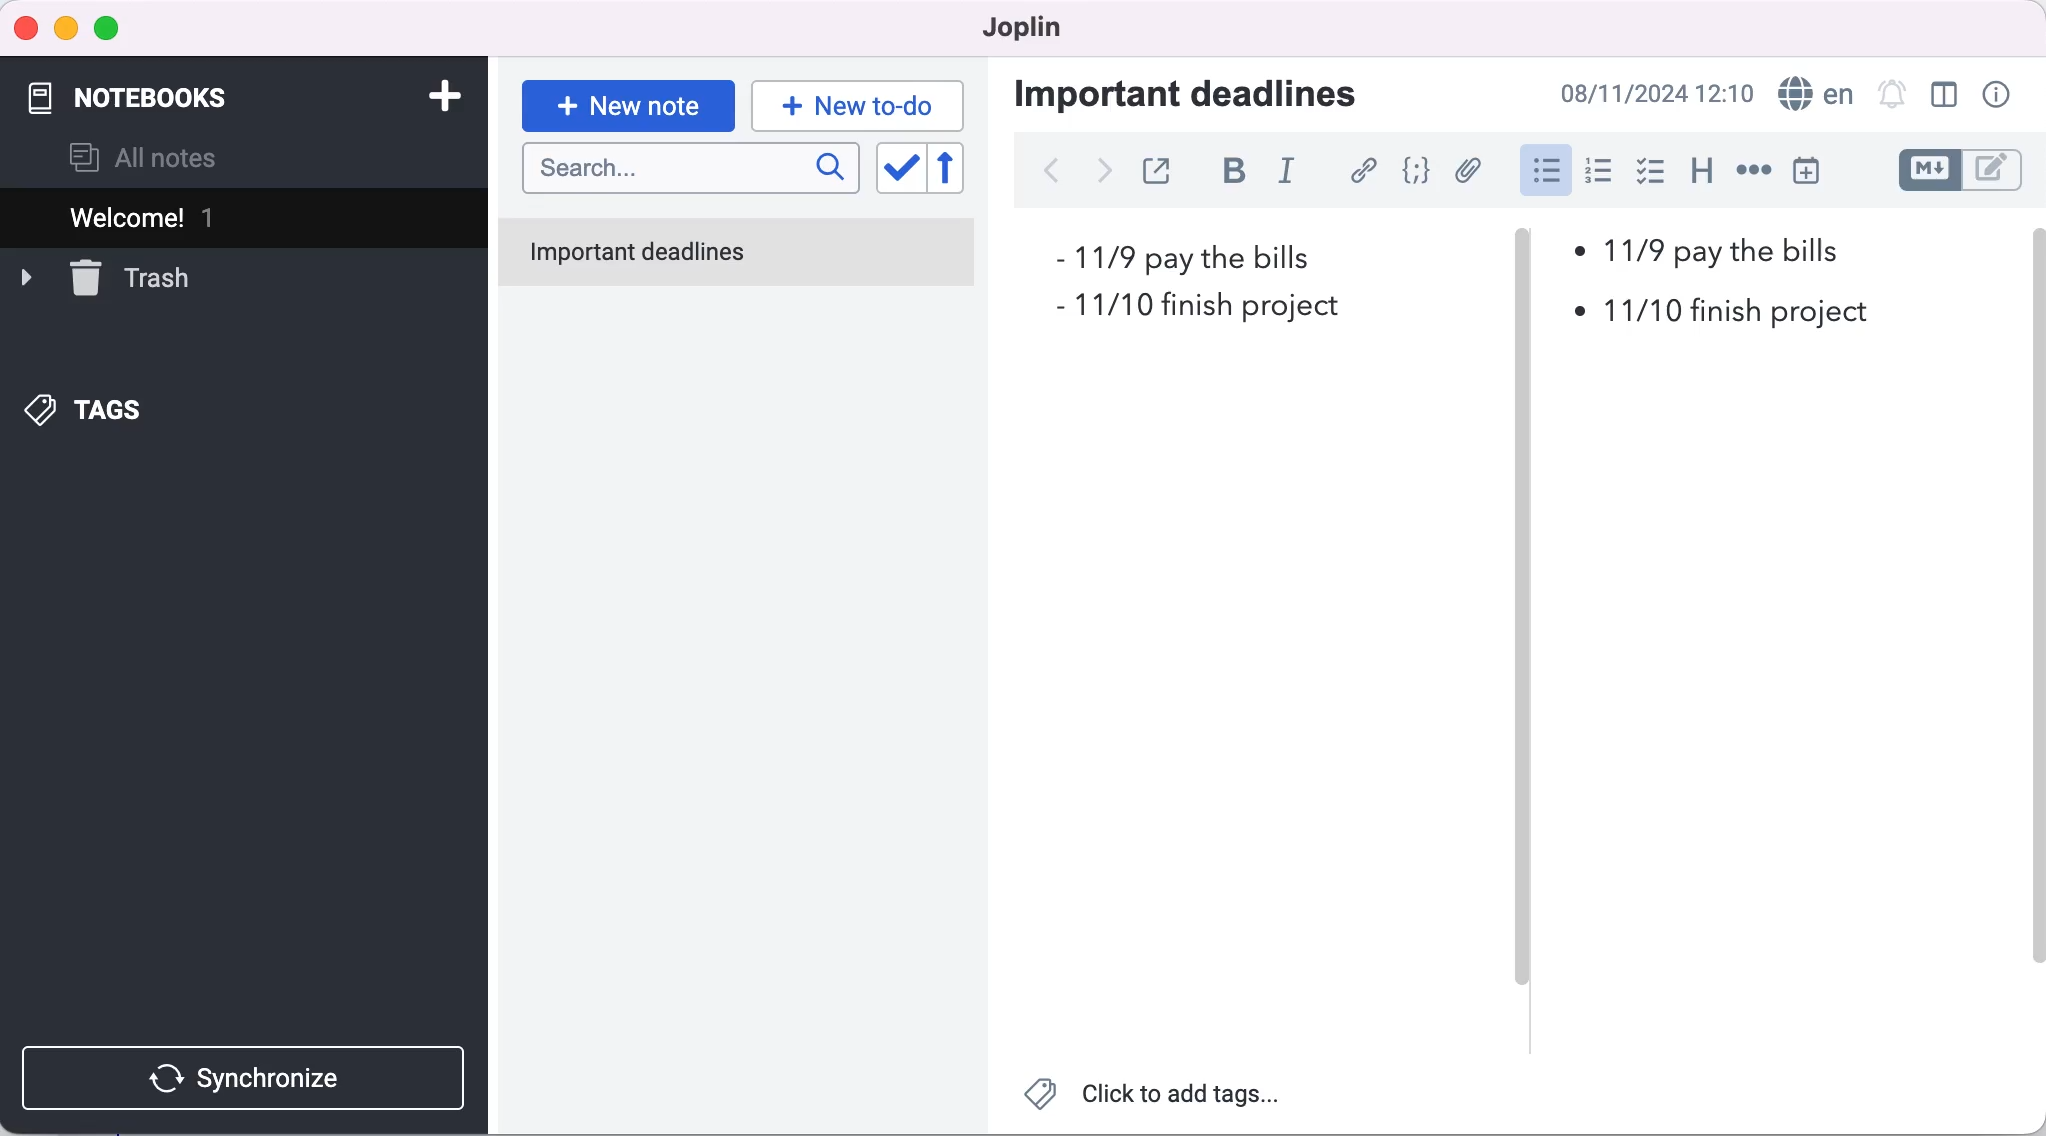 This screenshot has width=2046, height=1136. Describe the element at coordinates (1058, 308) in the screenshot. I see `bullet 2` at that location.